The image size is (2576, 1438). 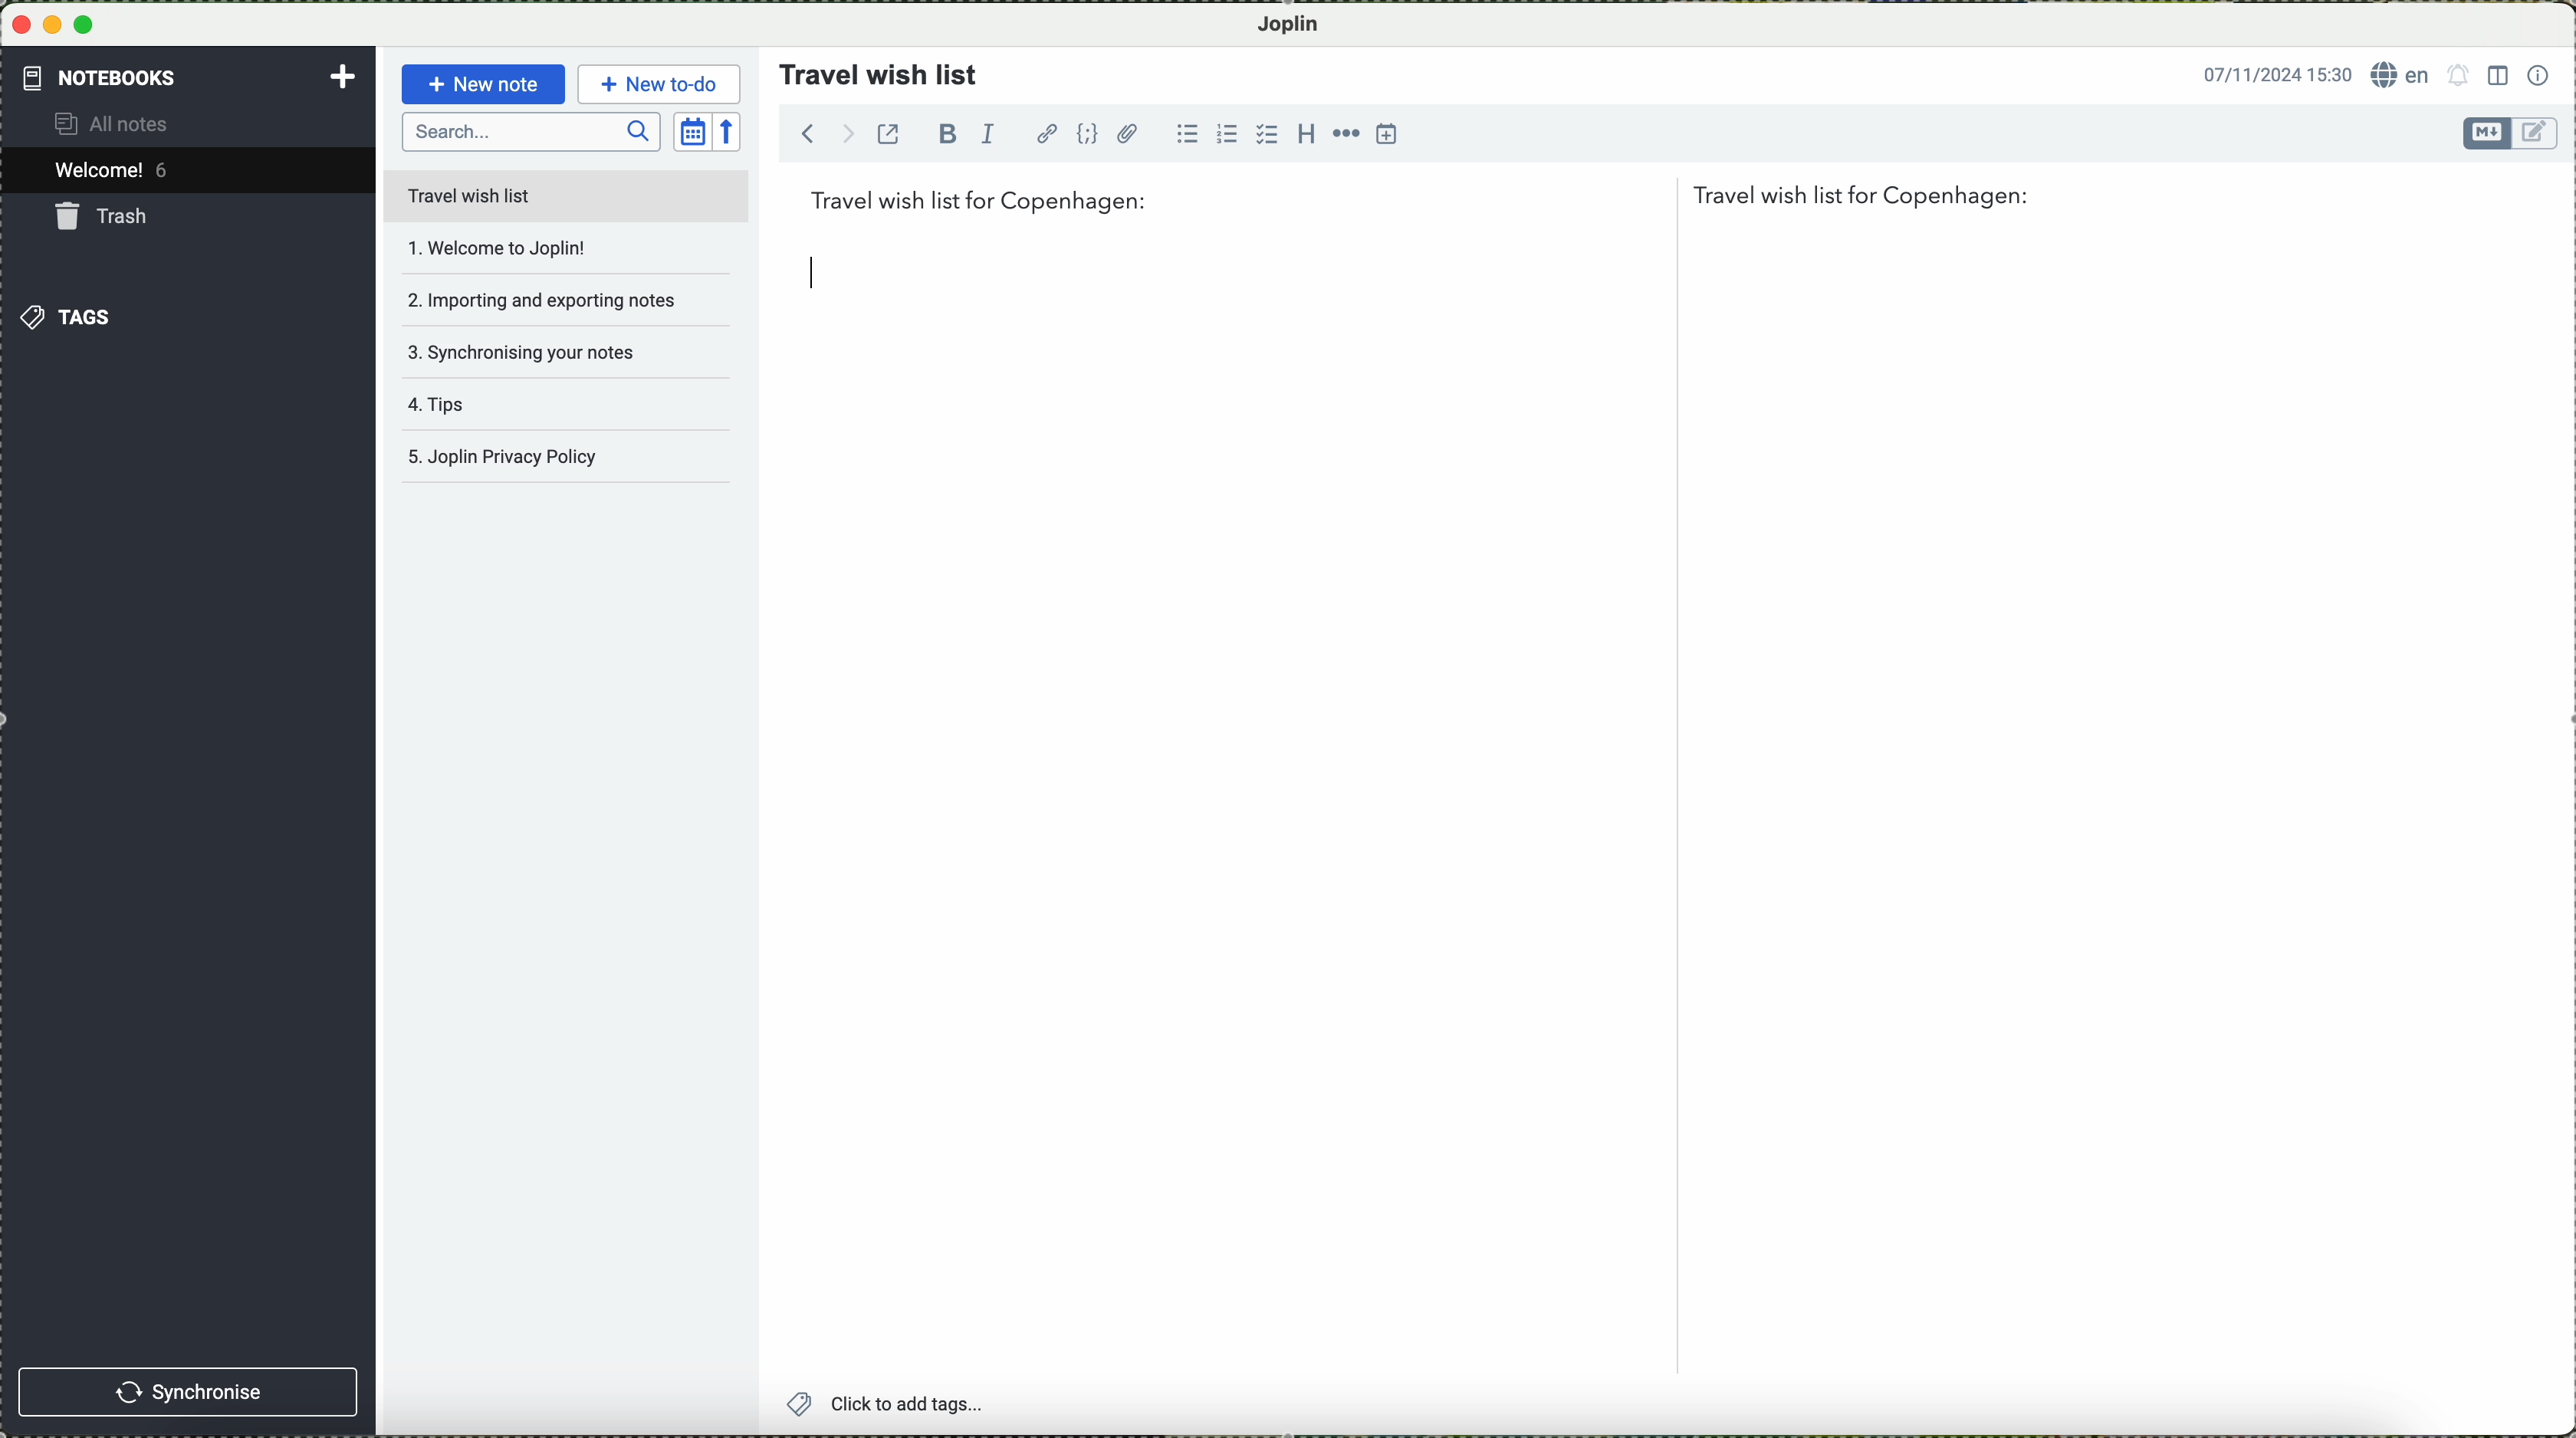 What do you see at coordinates (106, 216) in the screenshot?
I see `trash` at bounding box center [106, 216].